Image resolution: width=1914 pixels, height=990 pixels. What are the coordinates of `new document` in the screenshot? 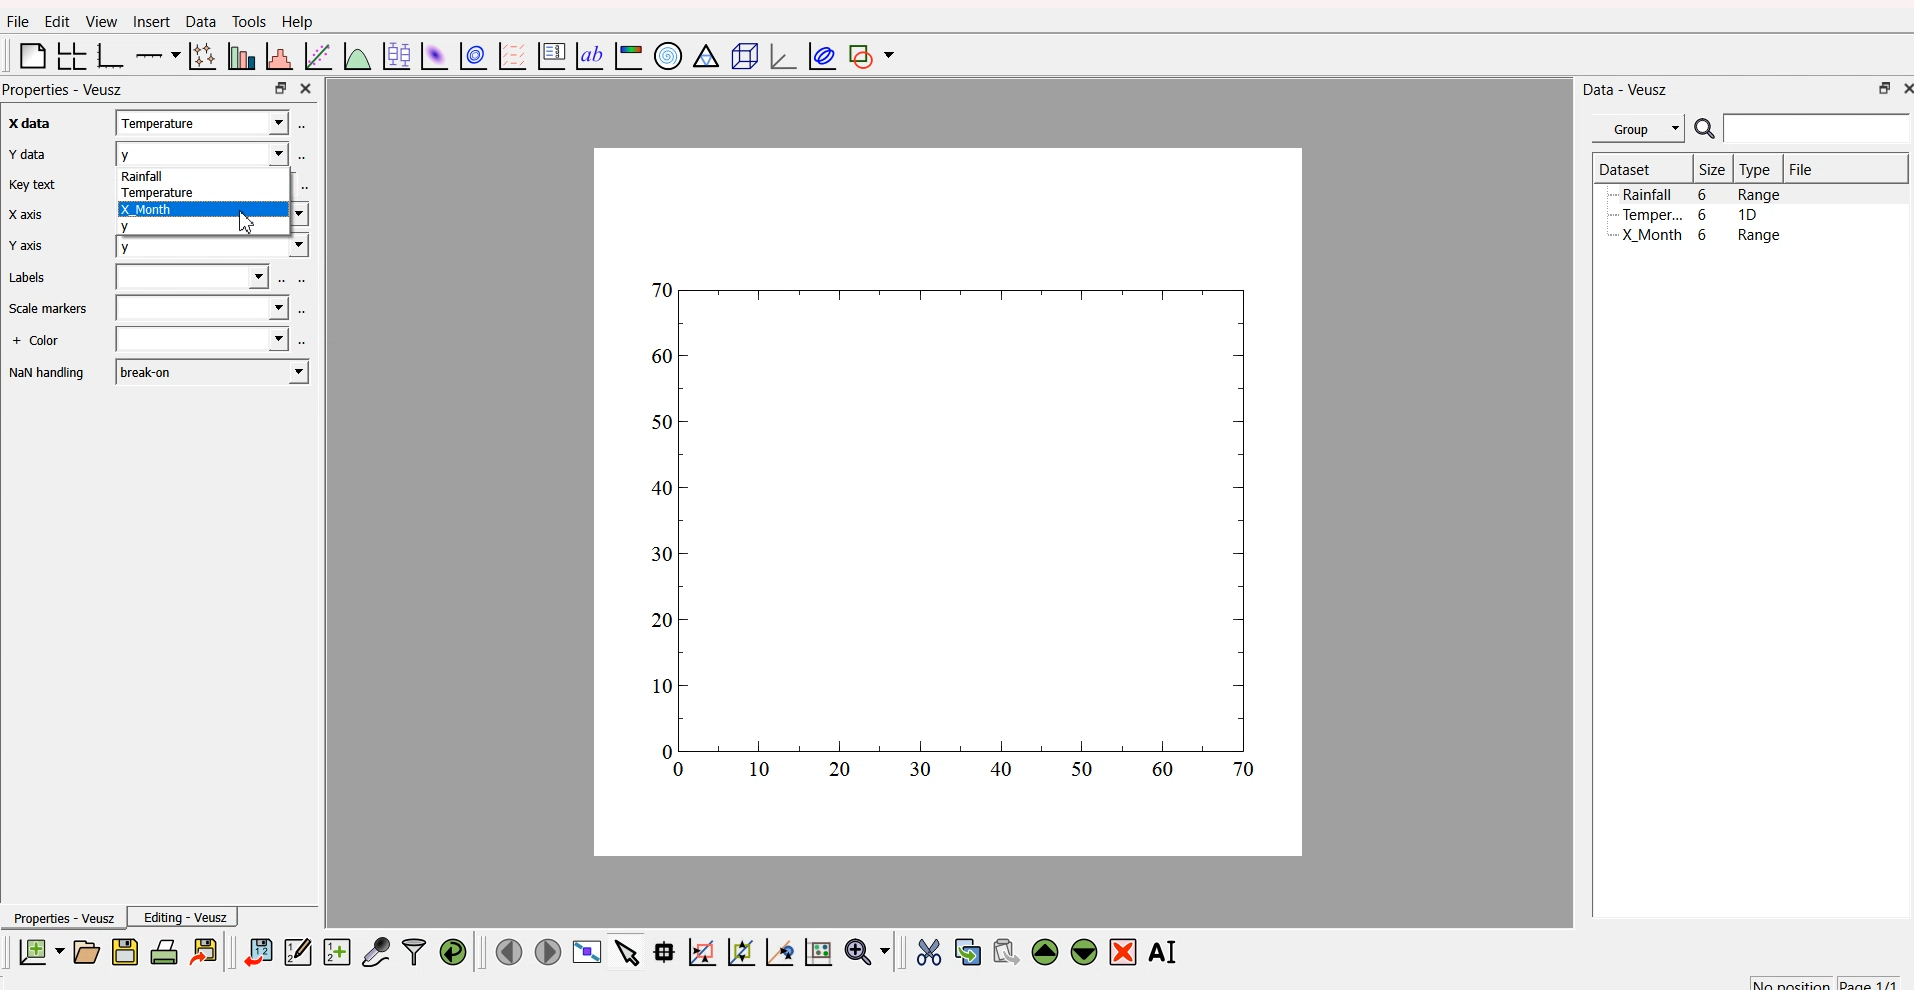 It's located at (40, 953).